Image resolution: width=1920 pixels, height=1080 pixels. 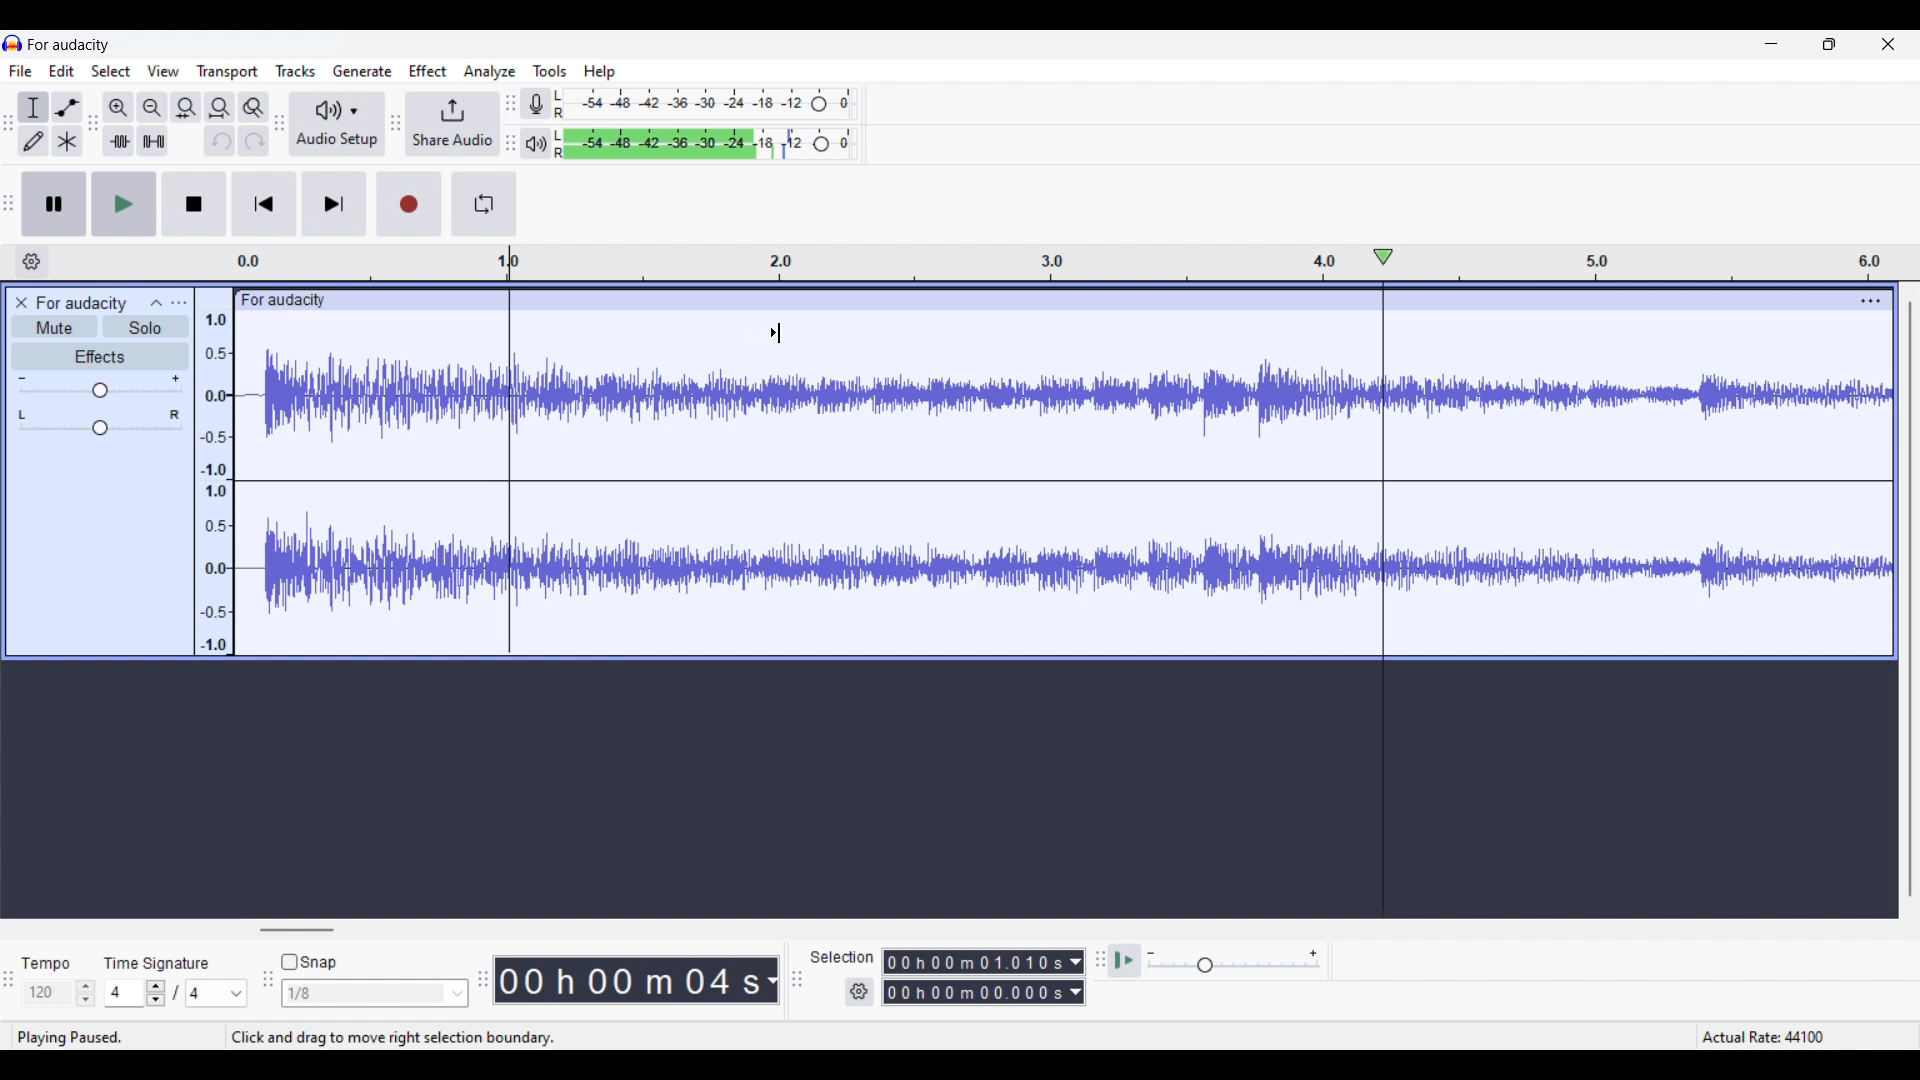 What do you see at coordinates (296, 70) in the screenshot?
I see `Tracks menu` at bounding box center [296, 70].